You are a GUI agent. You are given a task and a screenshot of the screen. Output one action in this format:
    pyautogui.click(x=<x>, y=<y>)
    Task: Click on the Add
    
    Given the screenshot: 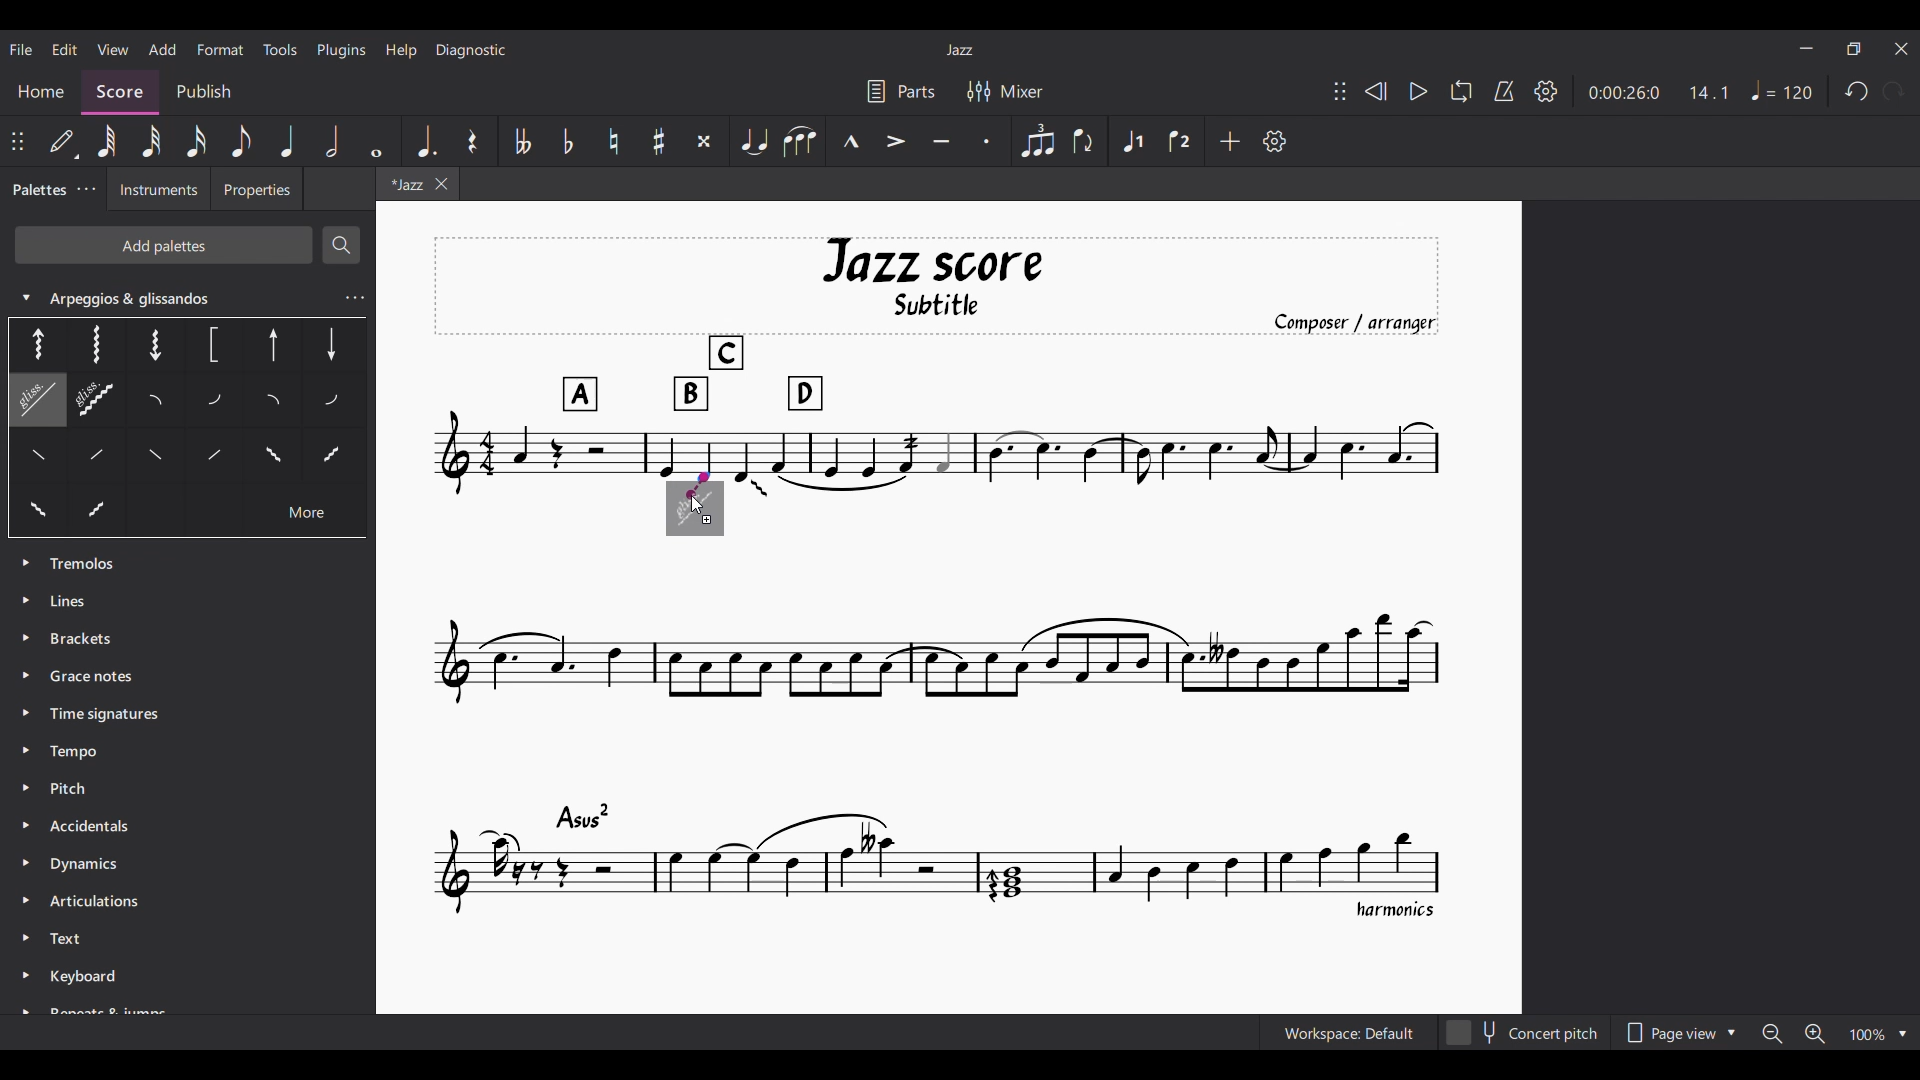 What is the action you would take?
    pyautogui.click(x=1230, y=141)
    